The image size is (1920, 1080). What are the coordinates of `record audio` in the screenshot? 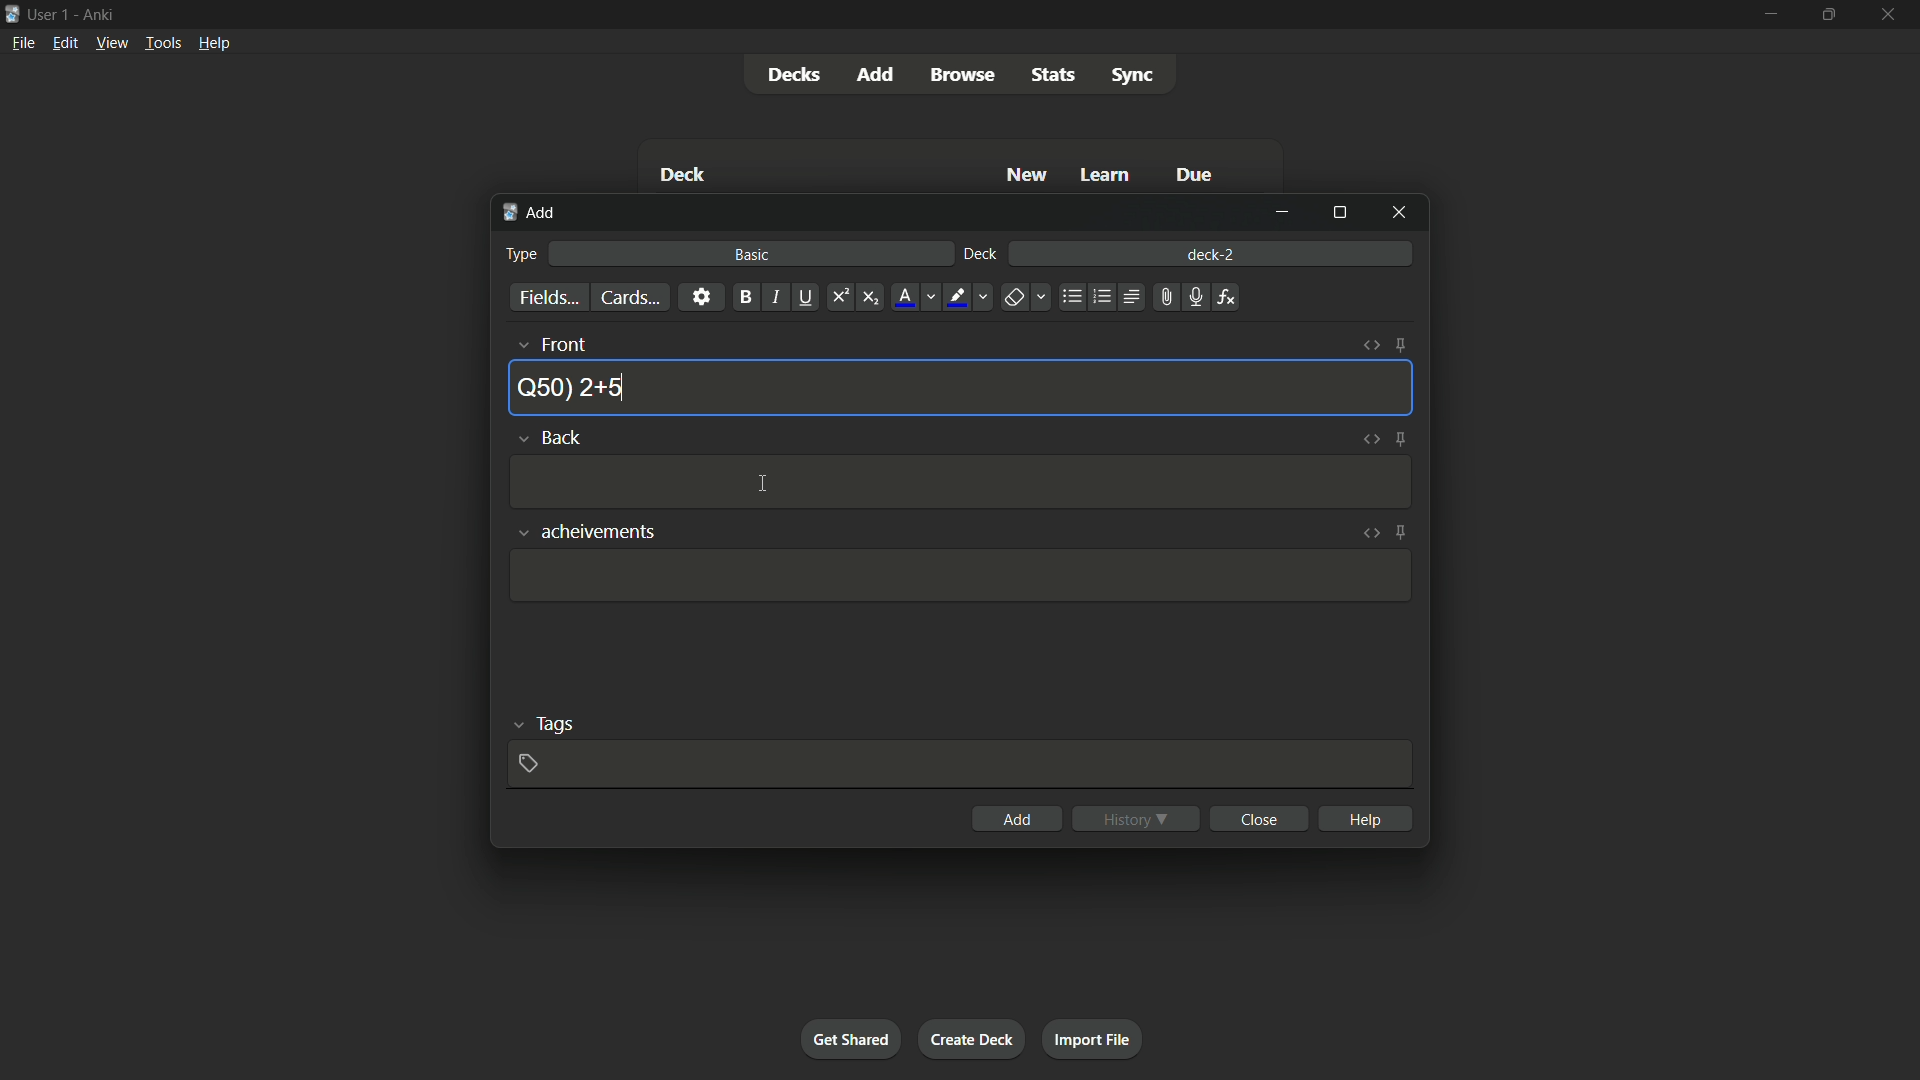 It's located at (1195, 297).